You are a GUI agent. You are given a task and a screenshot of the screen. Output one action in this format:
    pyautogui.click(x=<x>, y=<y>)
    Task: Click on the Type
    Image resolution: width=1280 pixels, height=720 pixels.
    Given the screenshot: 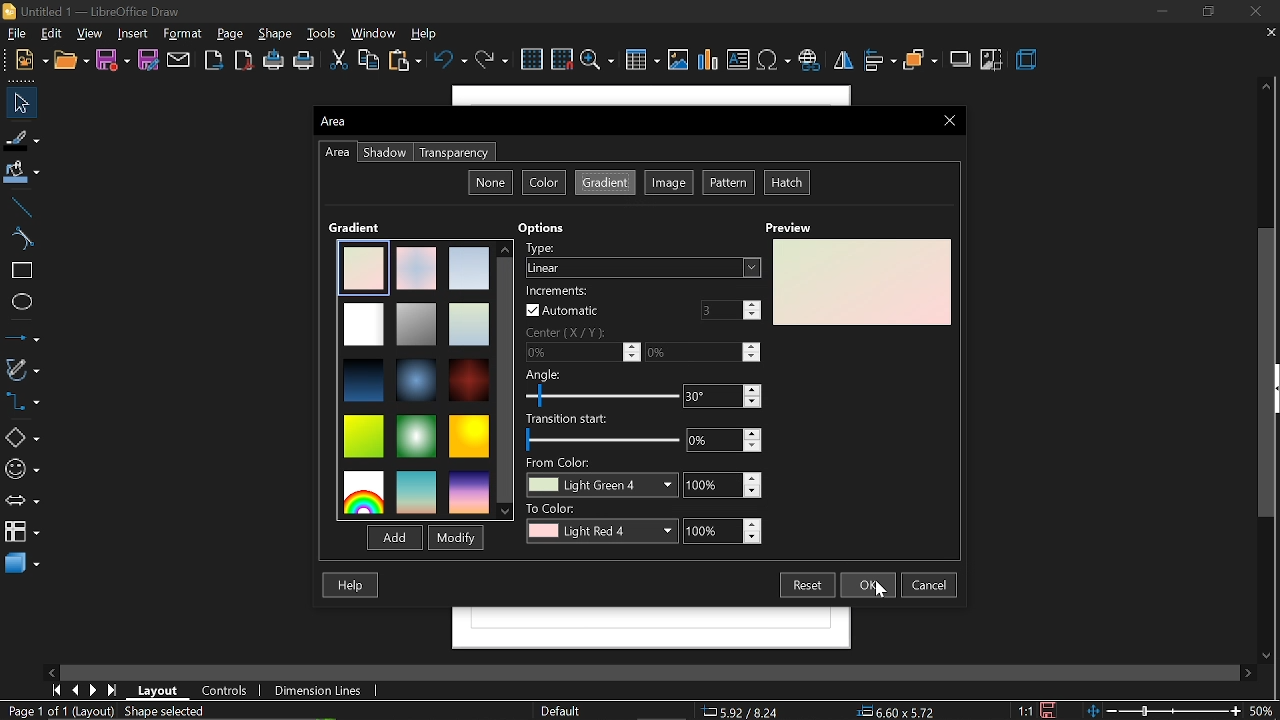 What is the action you would take?
    pyautogui.click(x=641, y=258)
    